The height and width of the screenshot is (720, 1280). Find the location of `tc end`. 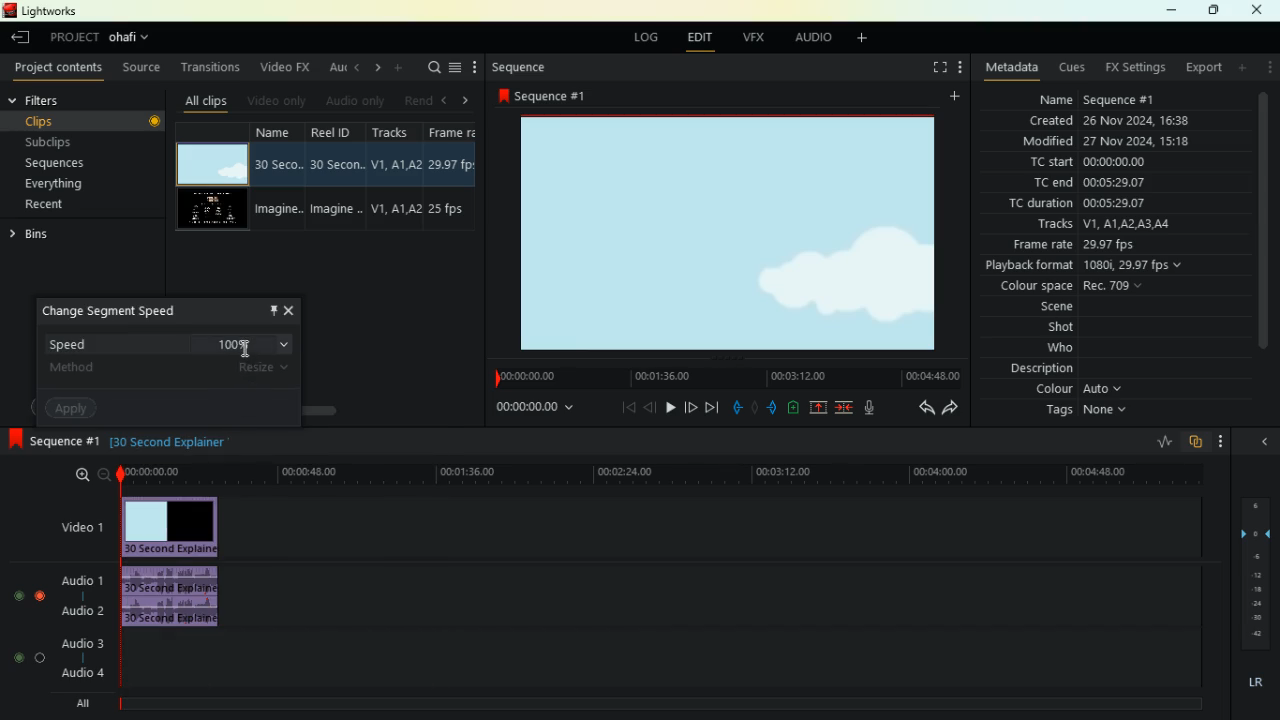

tc end is located at coordinates (1093, 184).